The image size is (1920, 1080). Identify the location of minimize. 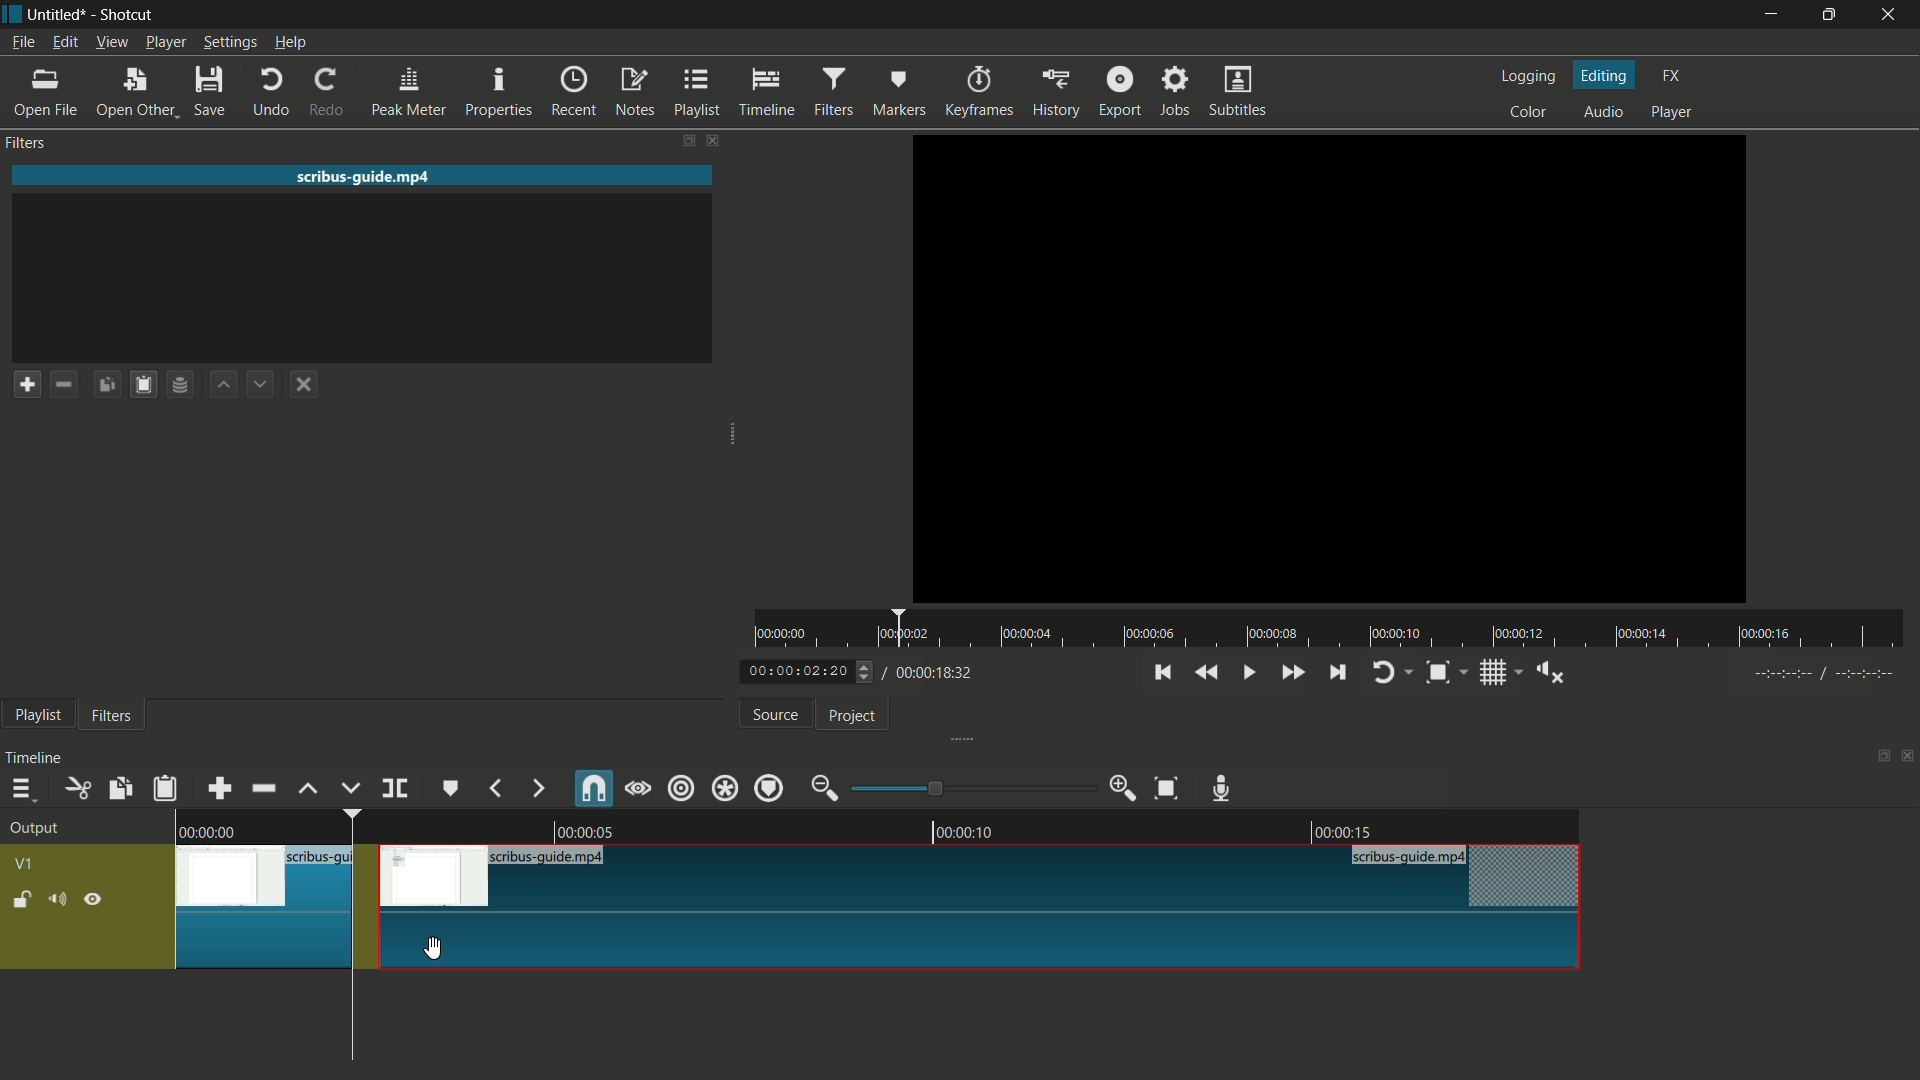
(1772, 15).